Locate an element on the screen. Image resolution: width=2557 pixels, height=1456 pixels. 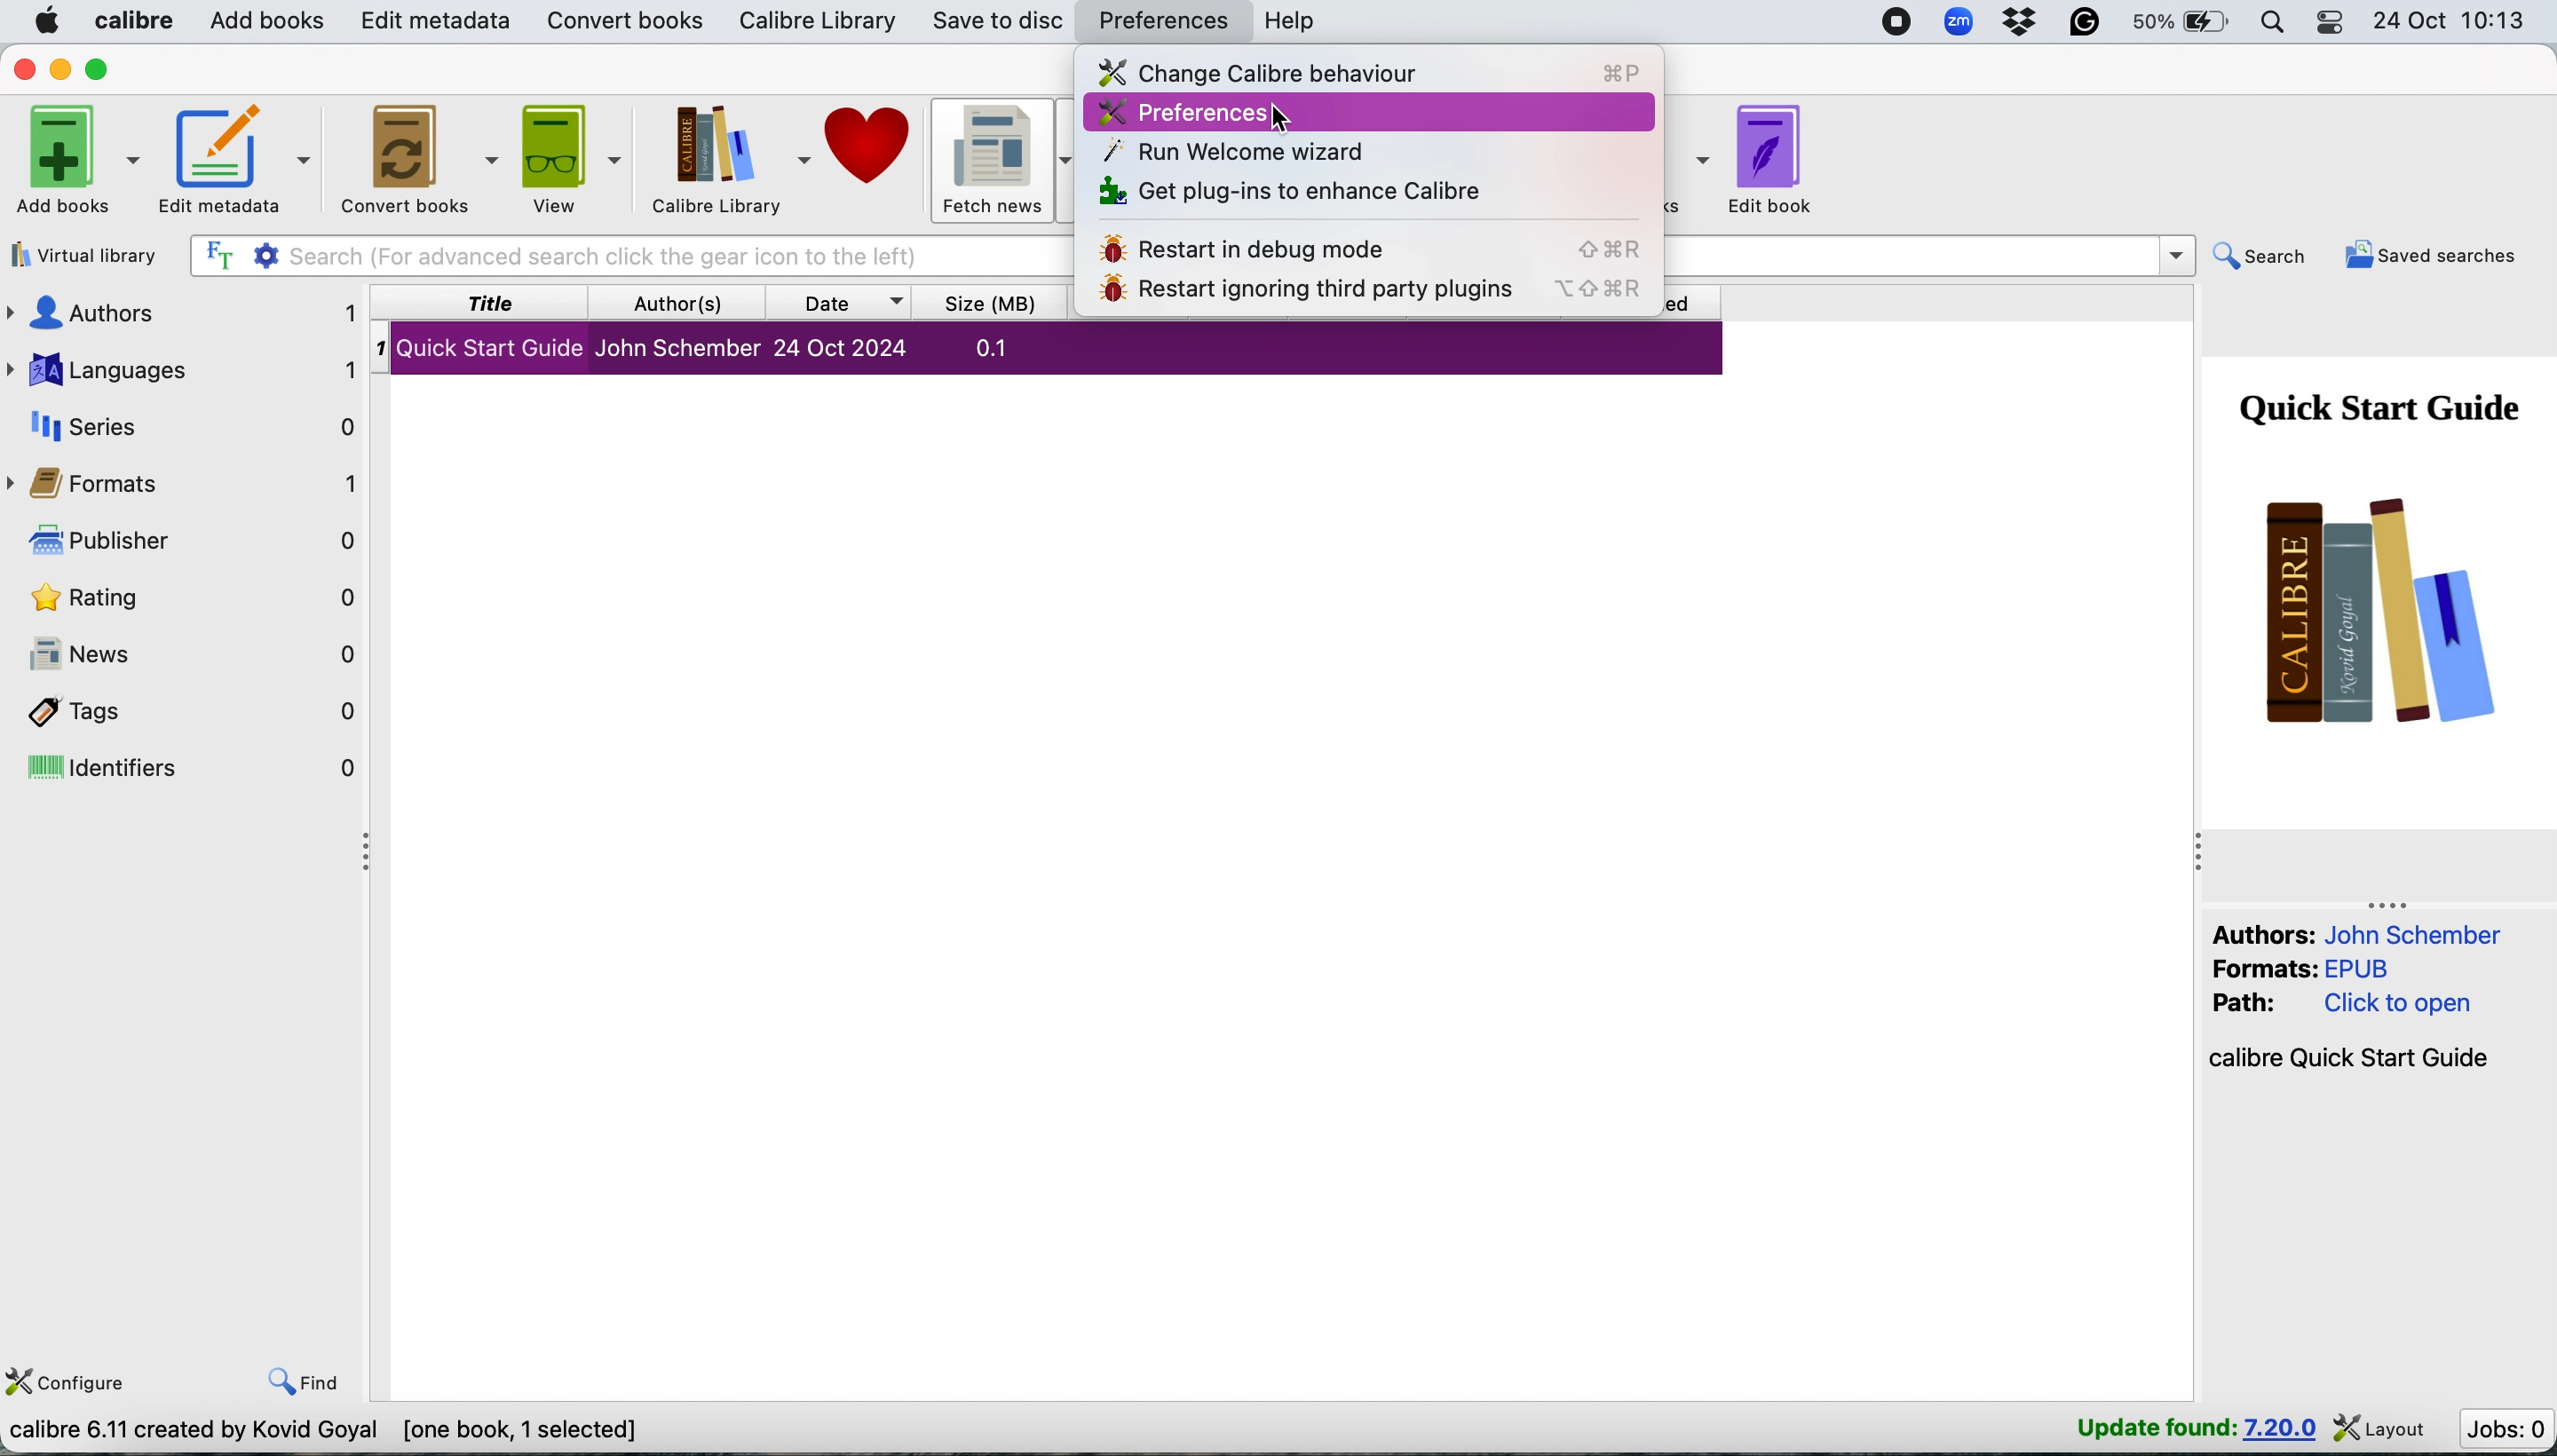
update found : 7.20.0 is located at coordinates (2187, 1431).